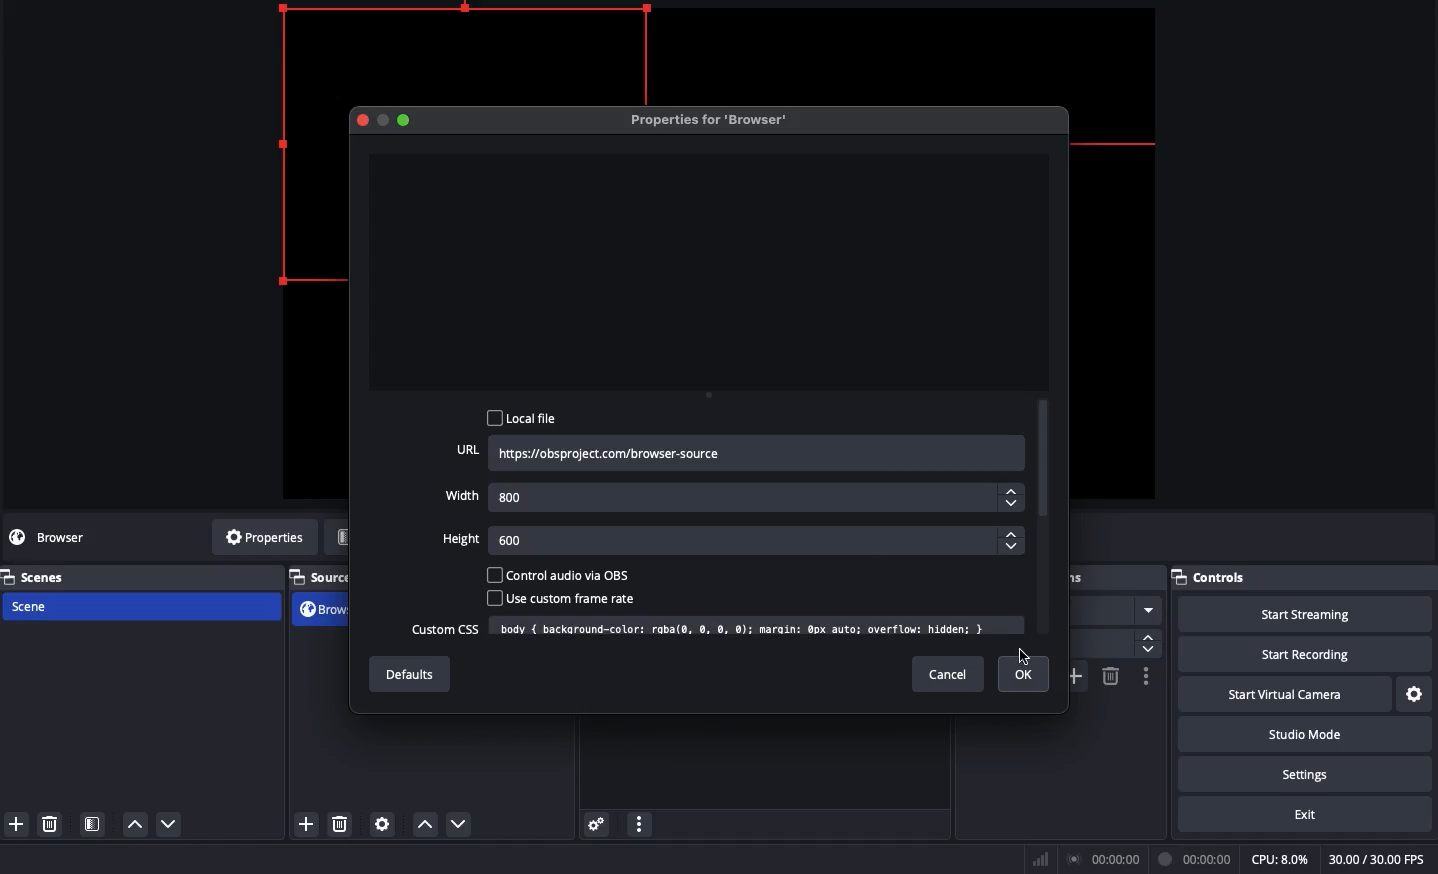 The height and width of the screenshot is (874, 1438). I want to click on Broadcast, so click(1101, 859).